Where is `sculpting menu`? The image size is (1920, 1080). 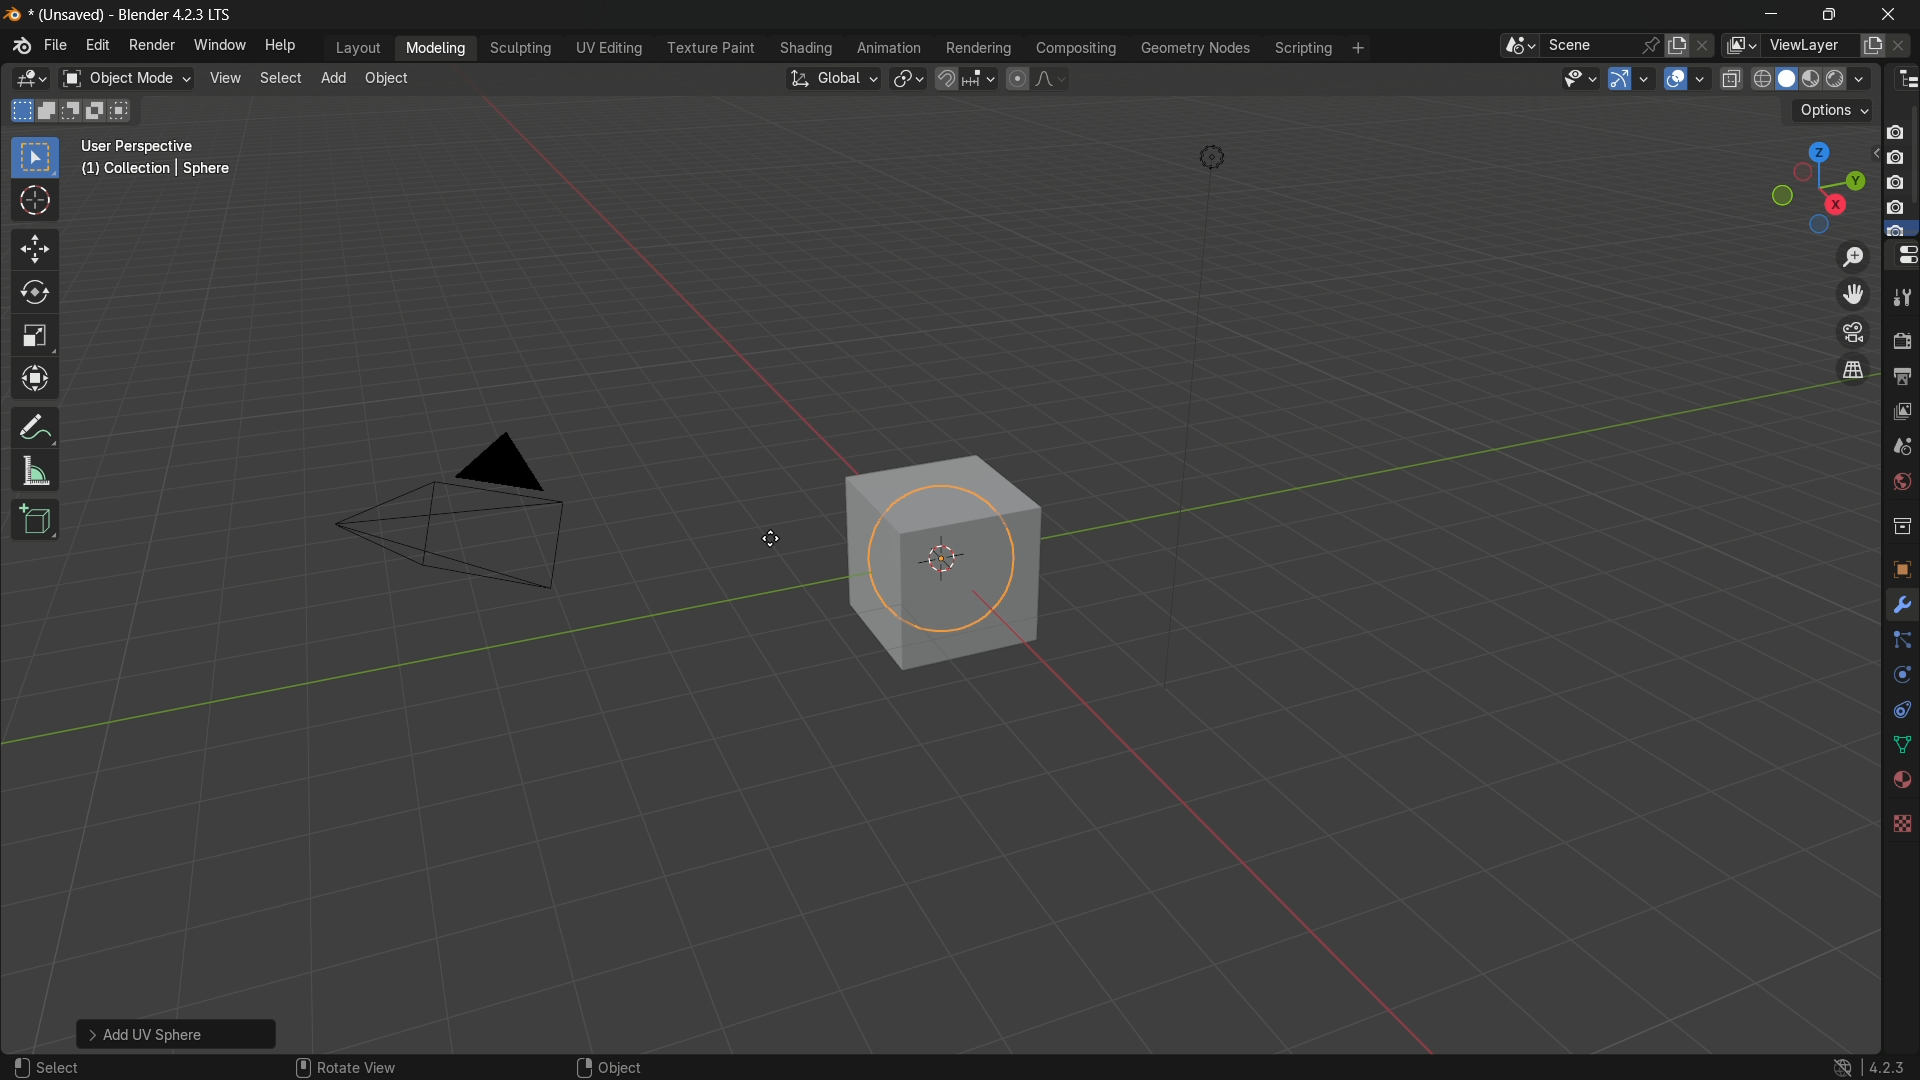
sculpting menu is located at coordinates (521, 48).